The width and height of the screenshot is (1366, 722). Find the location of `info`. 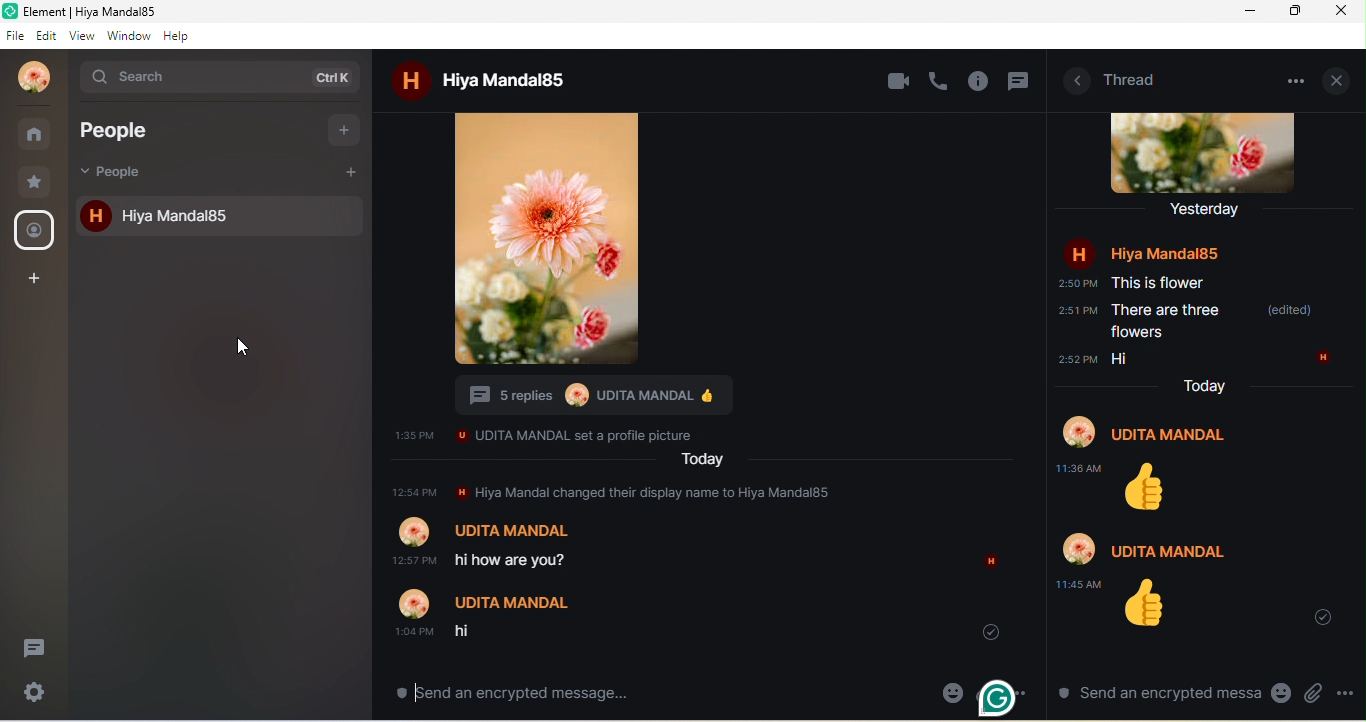

info is located at coordinates (980, 82).